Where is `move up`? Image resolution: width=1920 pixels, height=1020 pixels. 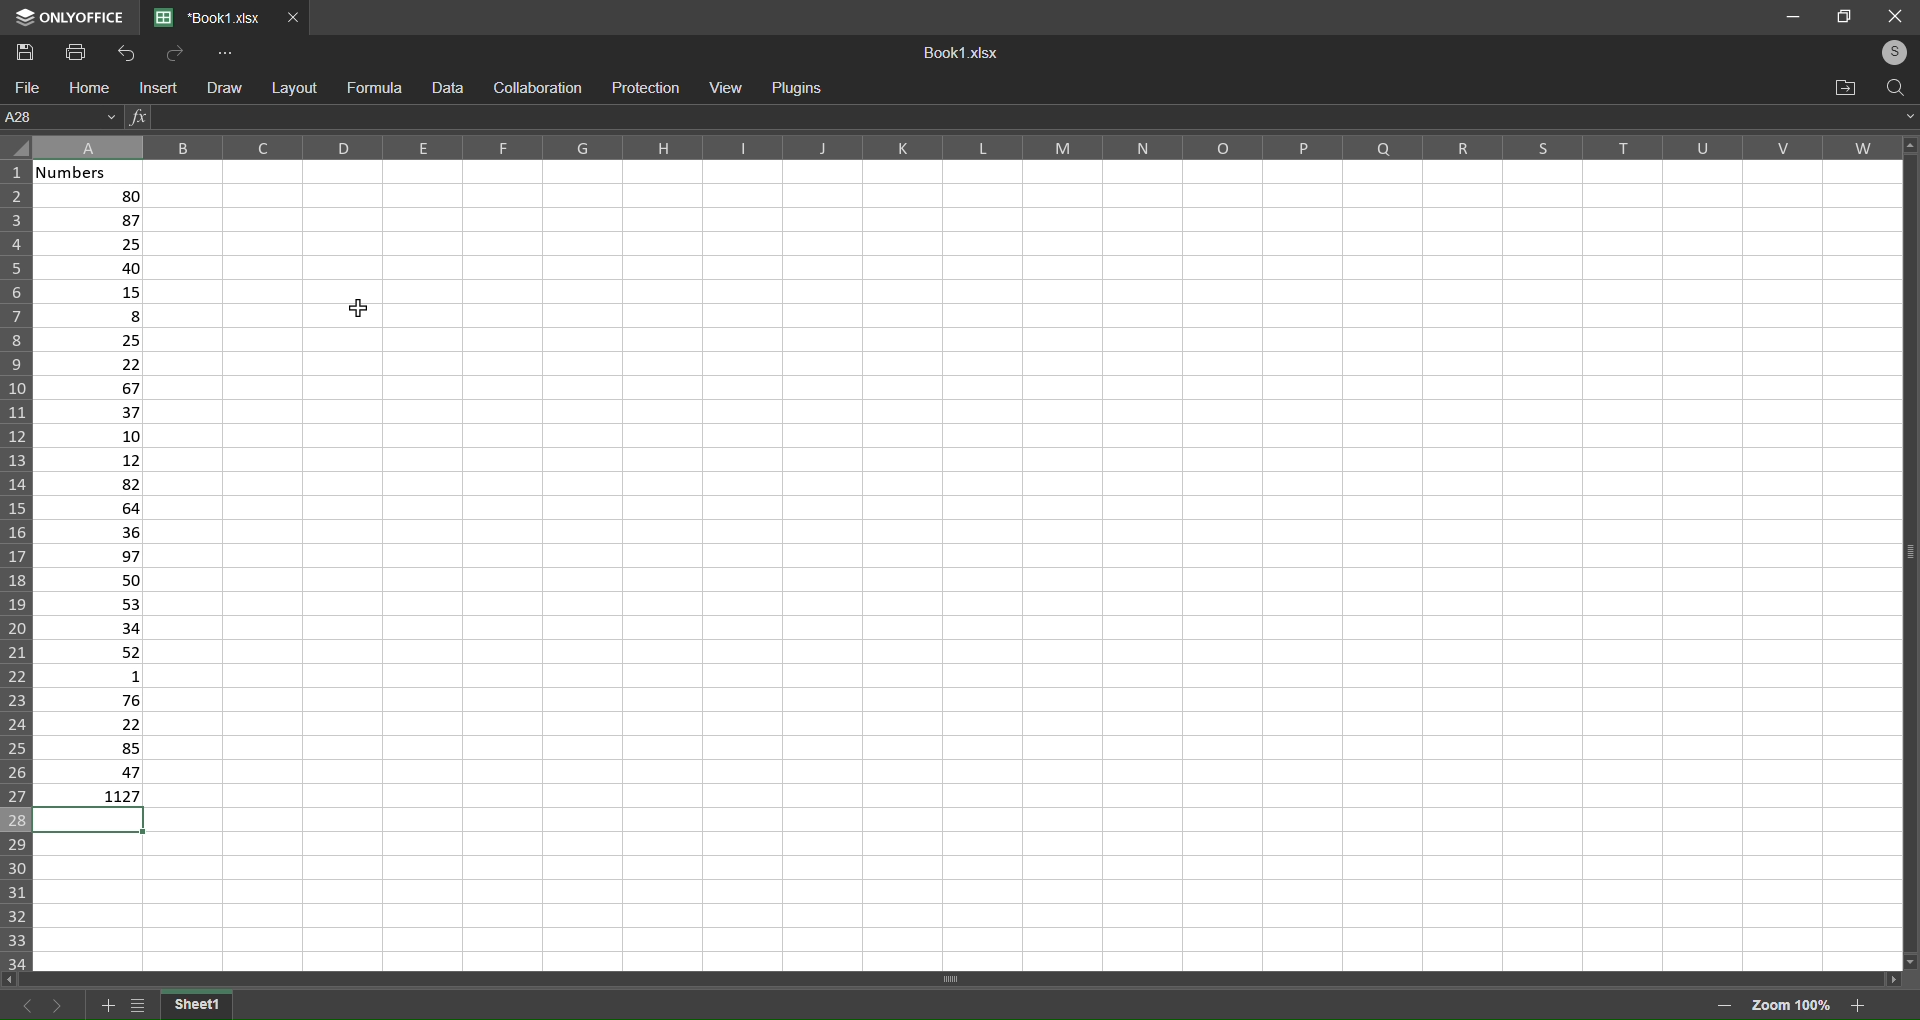
move up is located at coordinates (1907, 144).